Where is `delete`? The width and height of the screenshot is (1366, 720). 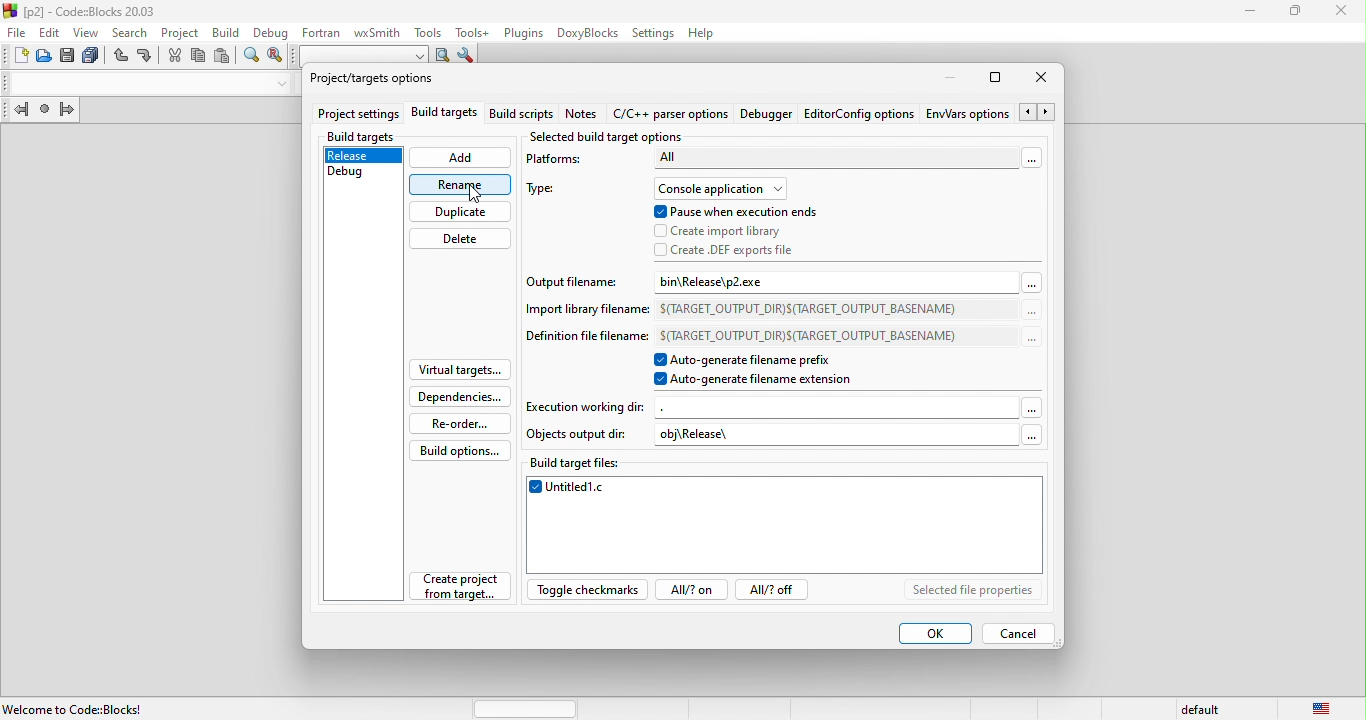 delete is located at coordinates (461, 239).